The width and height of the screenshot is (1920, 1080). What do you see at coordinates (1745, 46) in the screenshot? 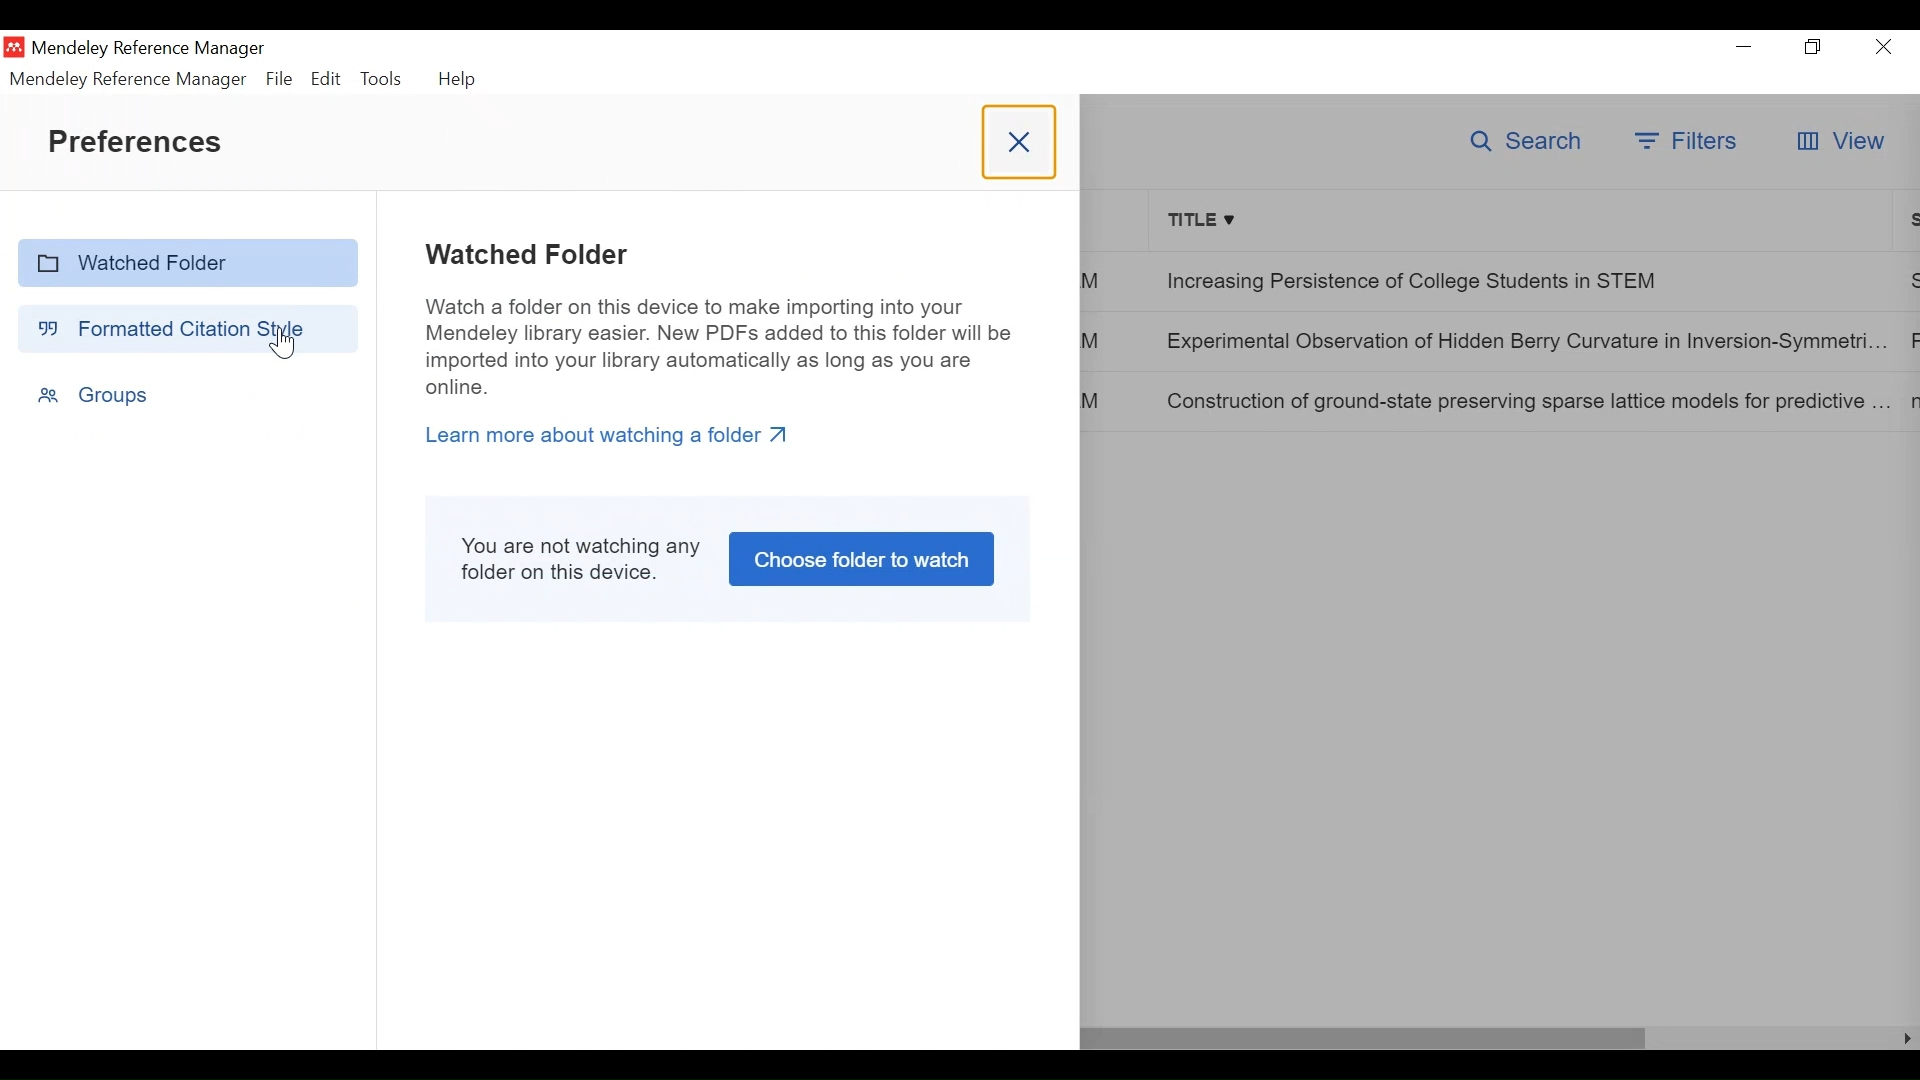
I see `Minimize` at bounding box center [1745, 46].